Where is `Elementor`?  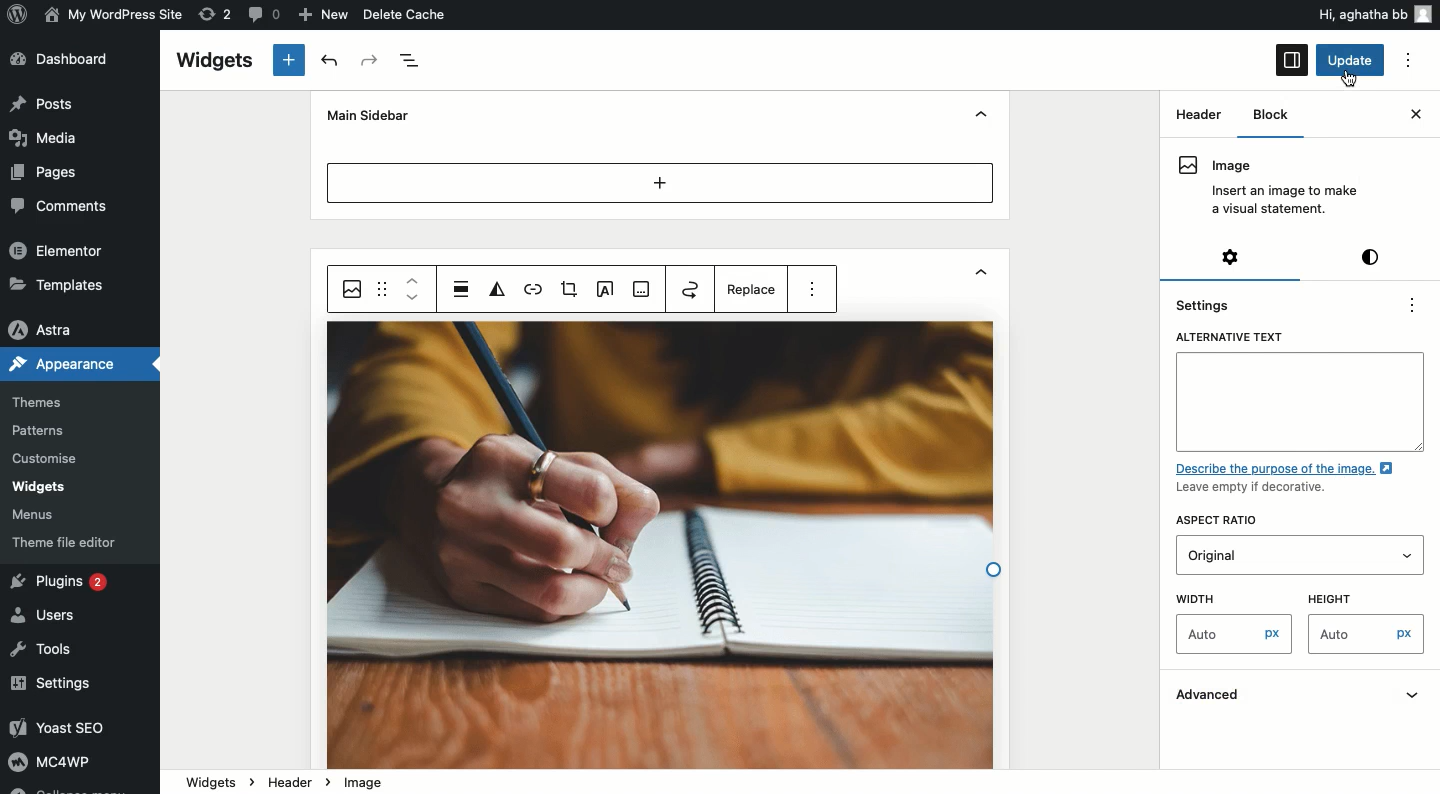
Elementor is located at coordinates (58, 249).